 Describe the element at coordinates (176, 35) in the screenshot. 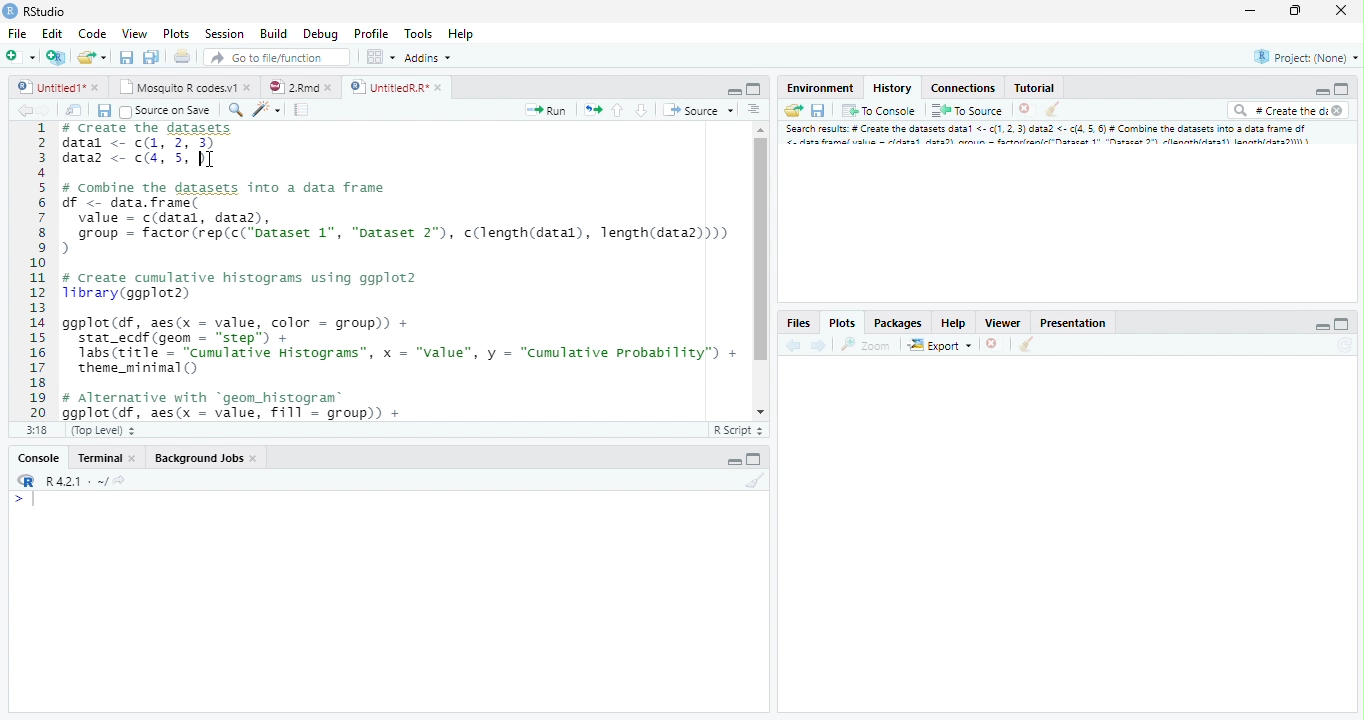

I see `Plots` at that location.